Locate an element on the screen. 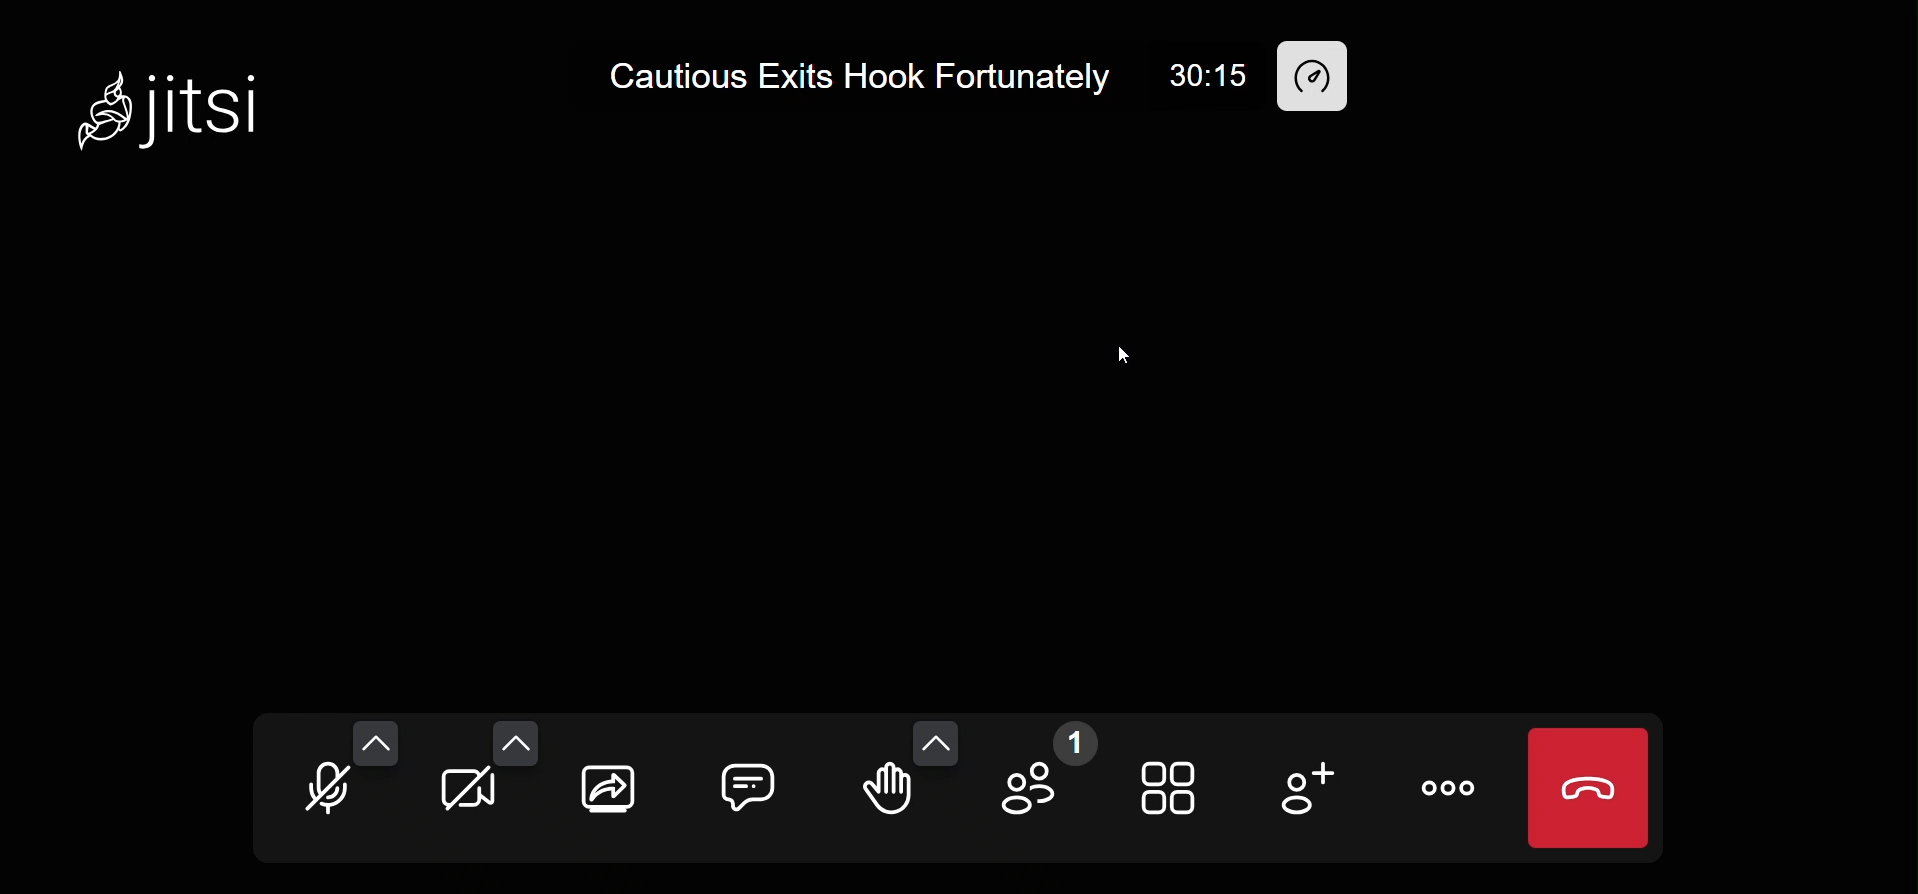 This screenshot has height=894, width=1918. microphone is located at coordinates (331, 791).